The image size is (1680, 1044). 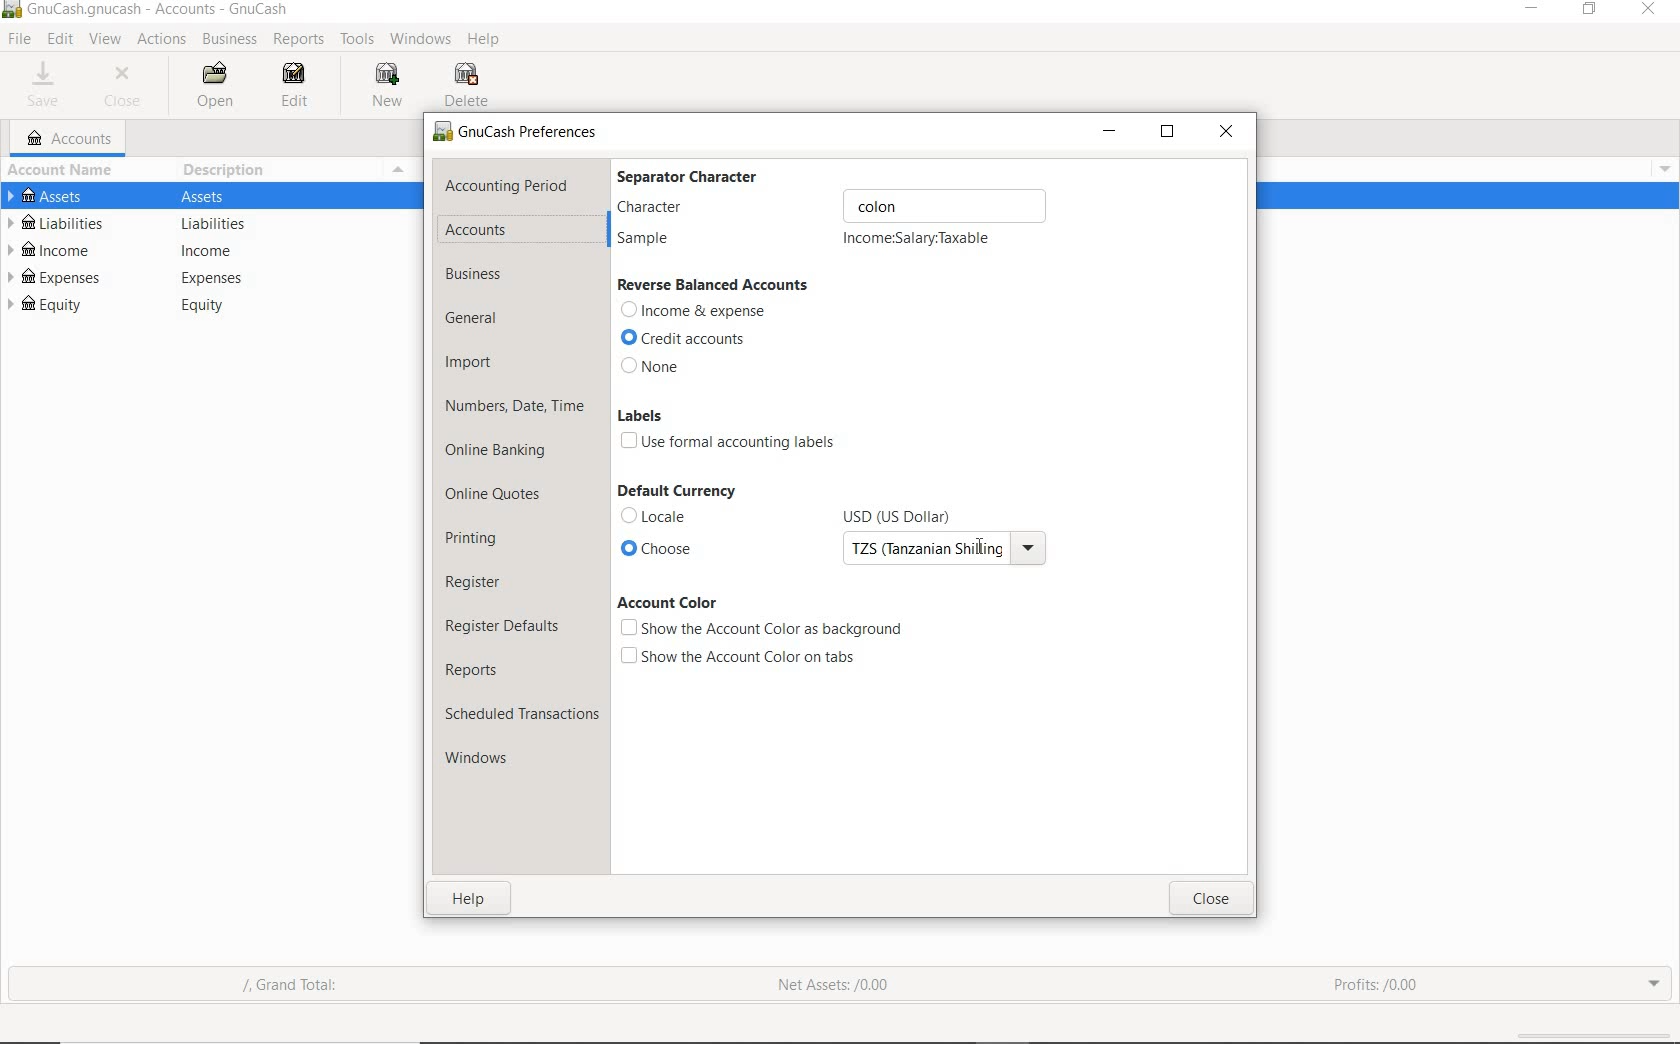 I want to click on REPORTS, so click(x=299, y=40).